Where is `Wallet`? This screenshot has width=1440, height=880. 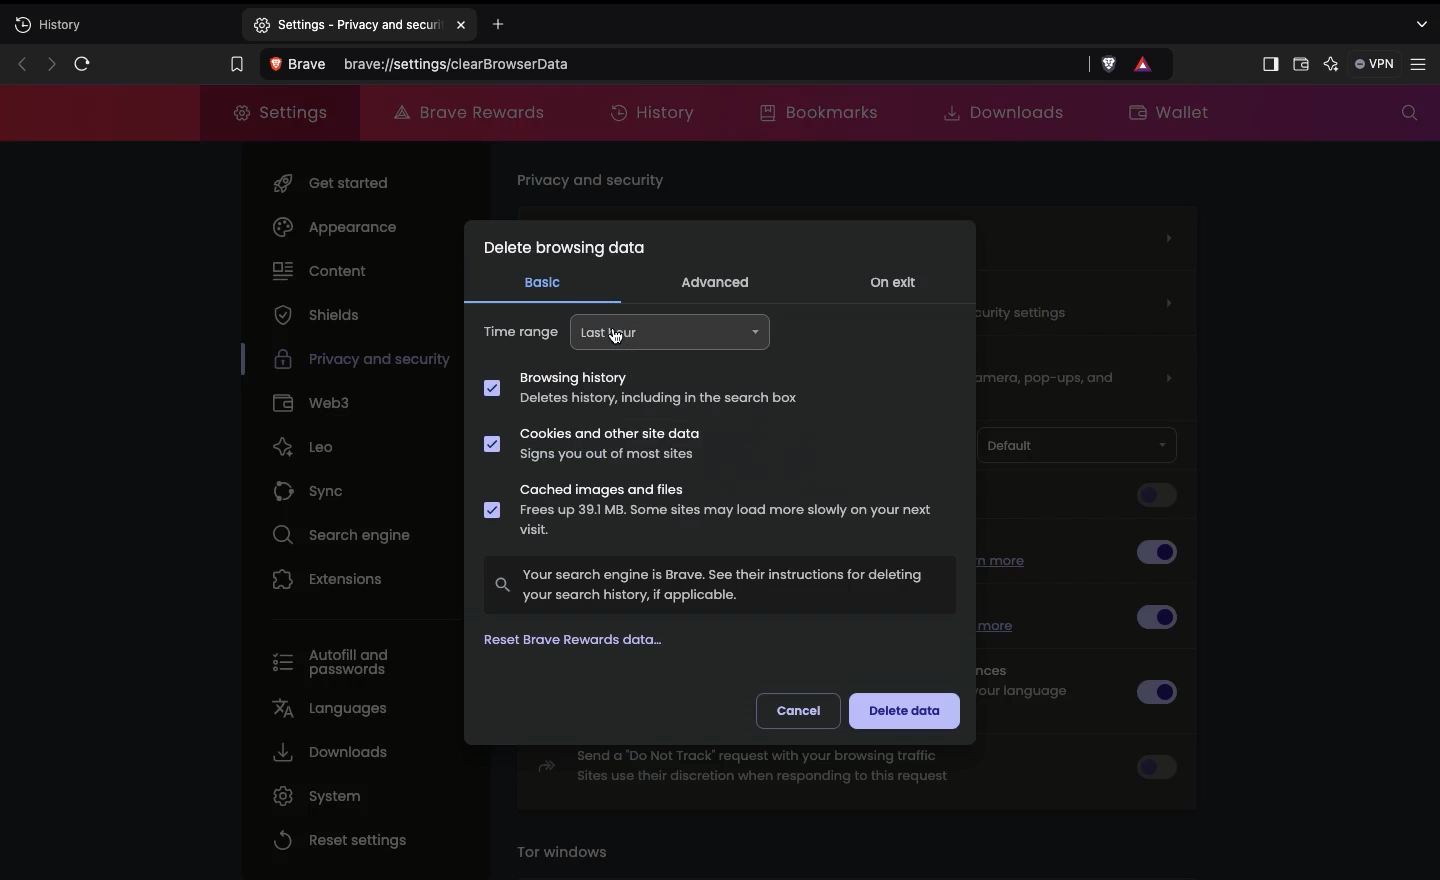 Wallet is located at coordinates (1167, 114).